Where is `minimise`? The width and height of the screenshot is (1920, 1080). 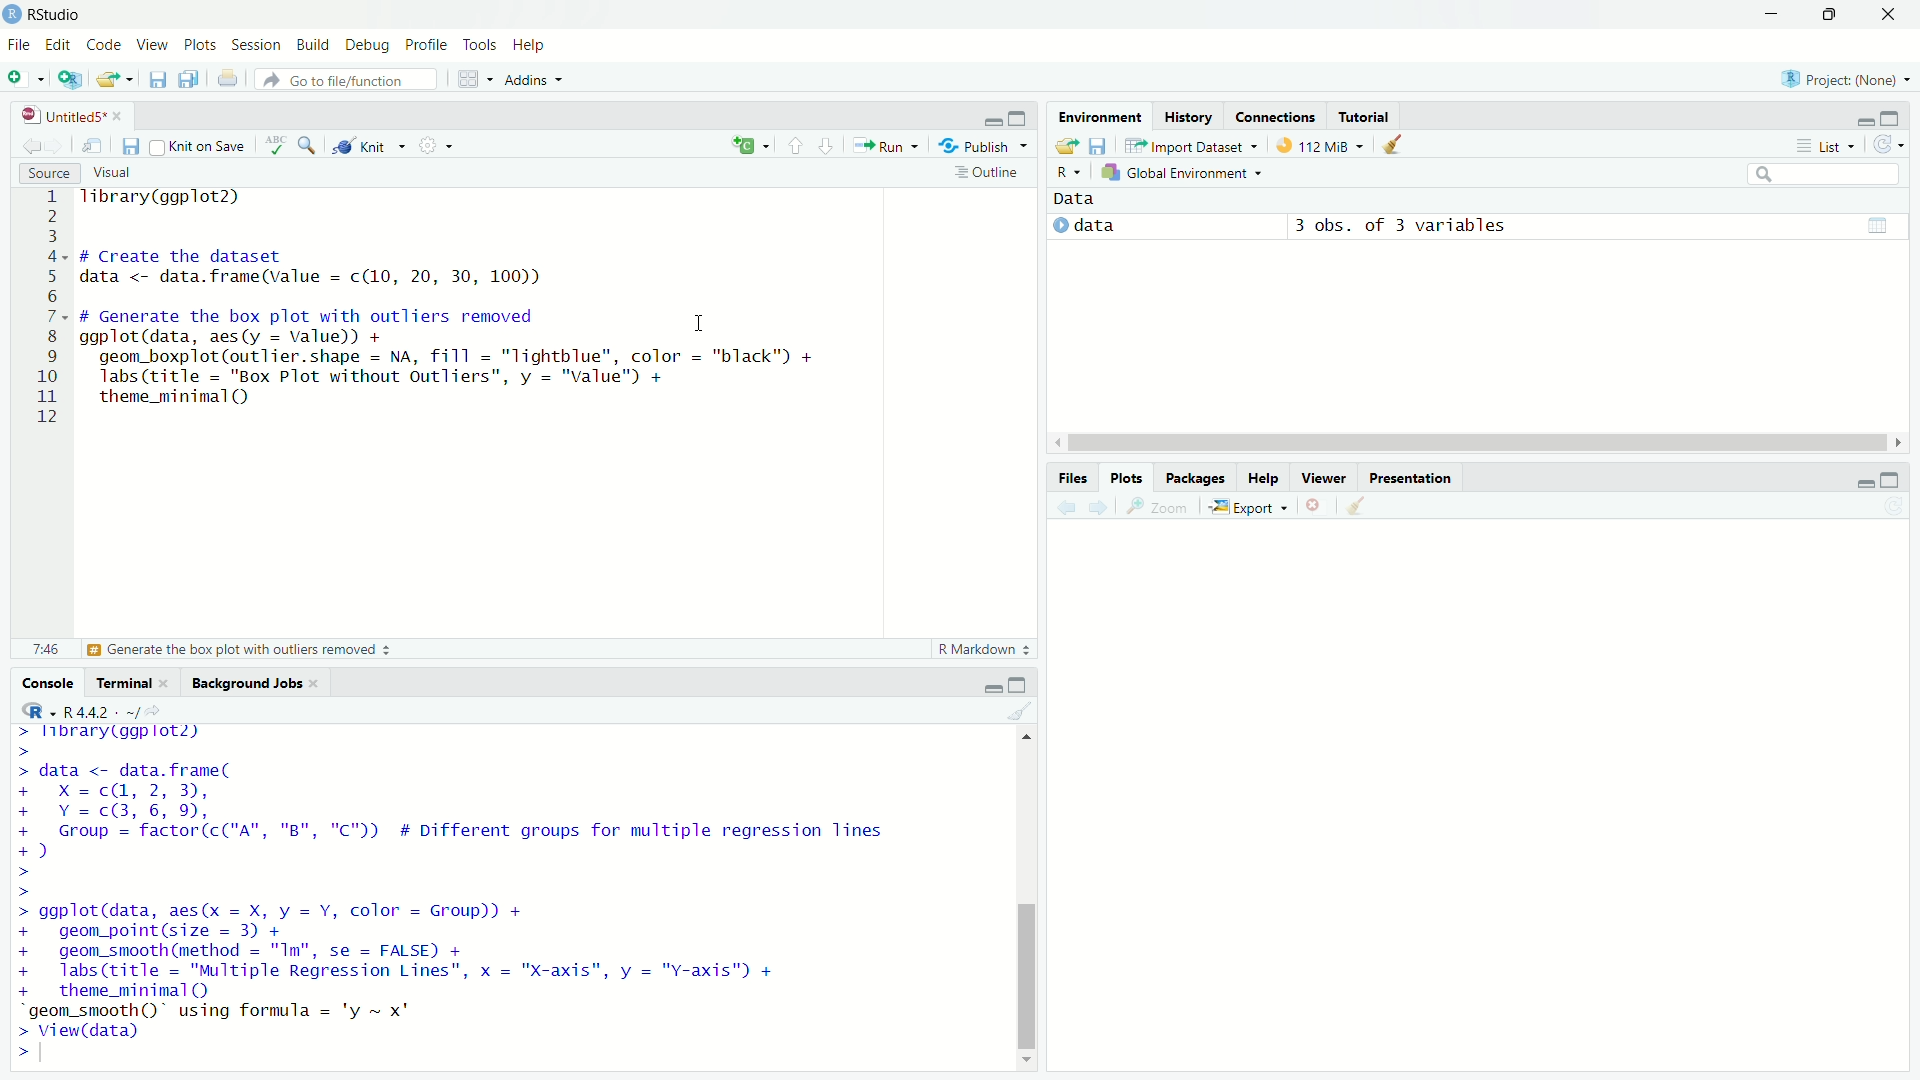
minimise is located at coordinates (1749, 16).